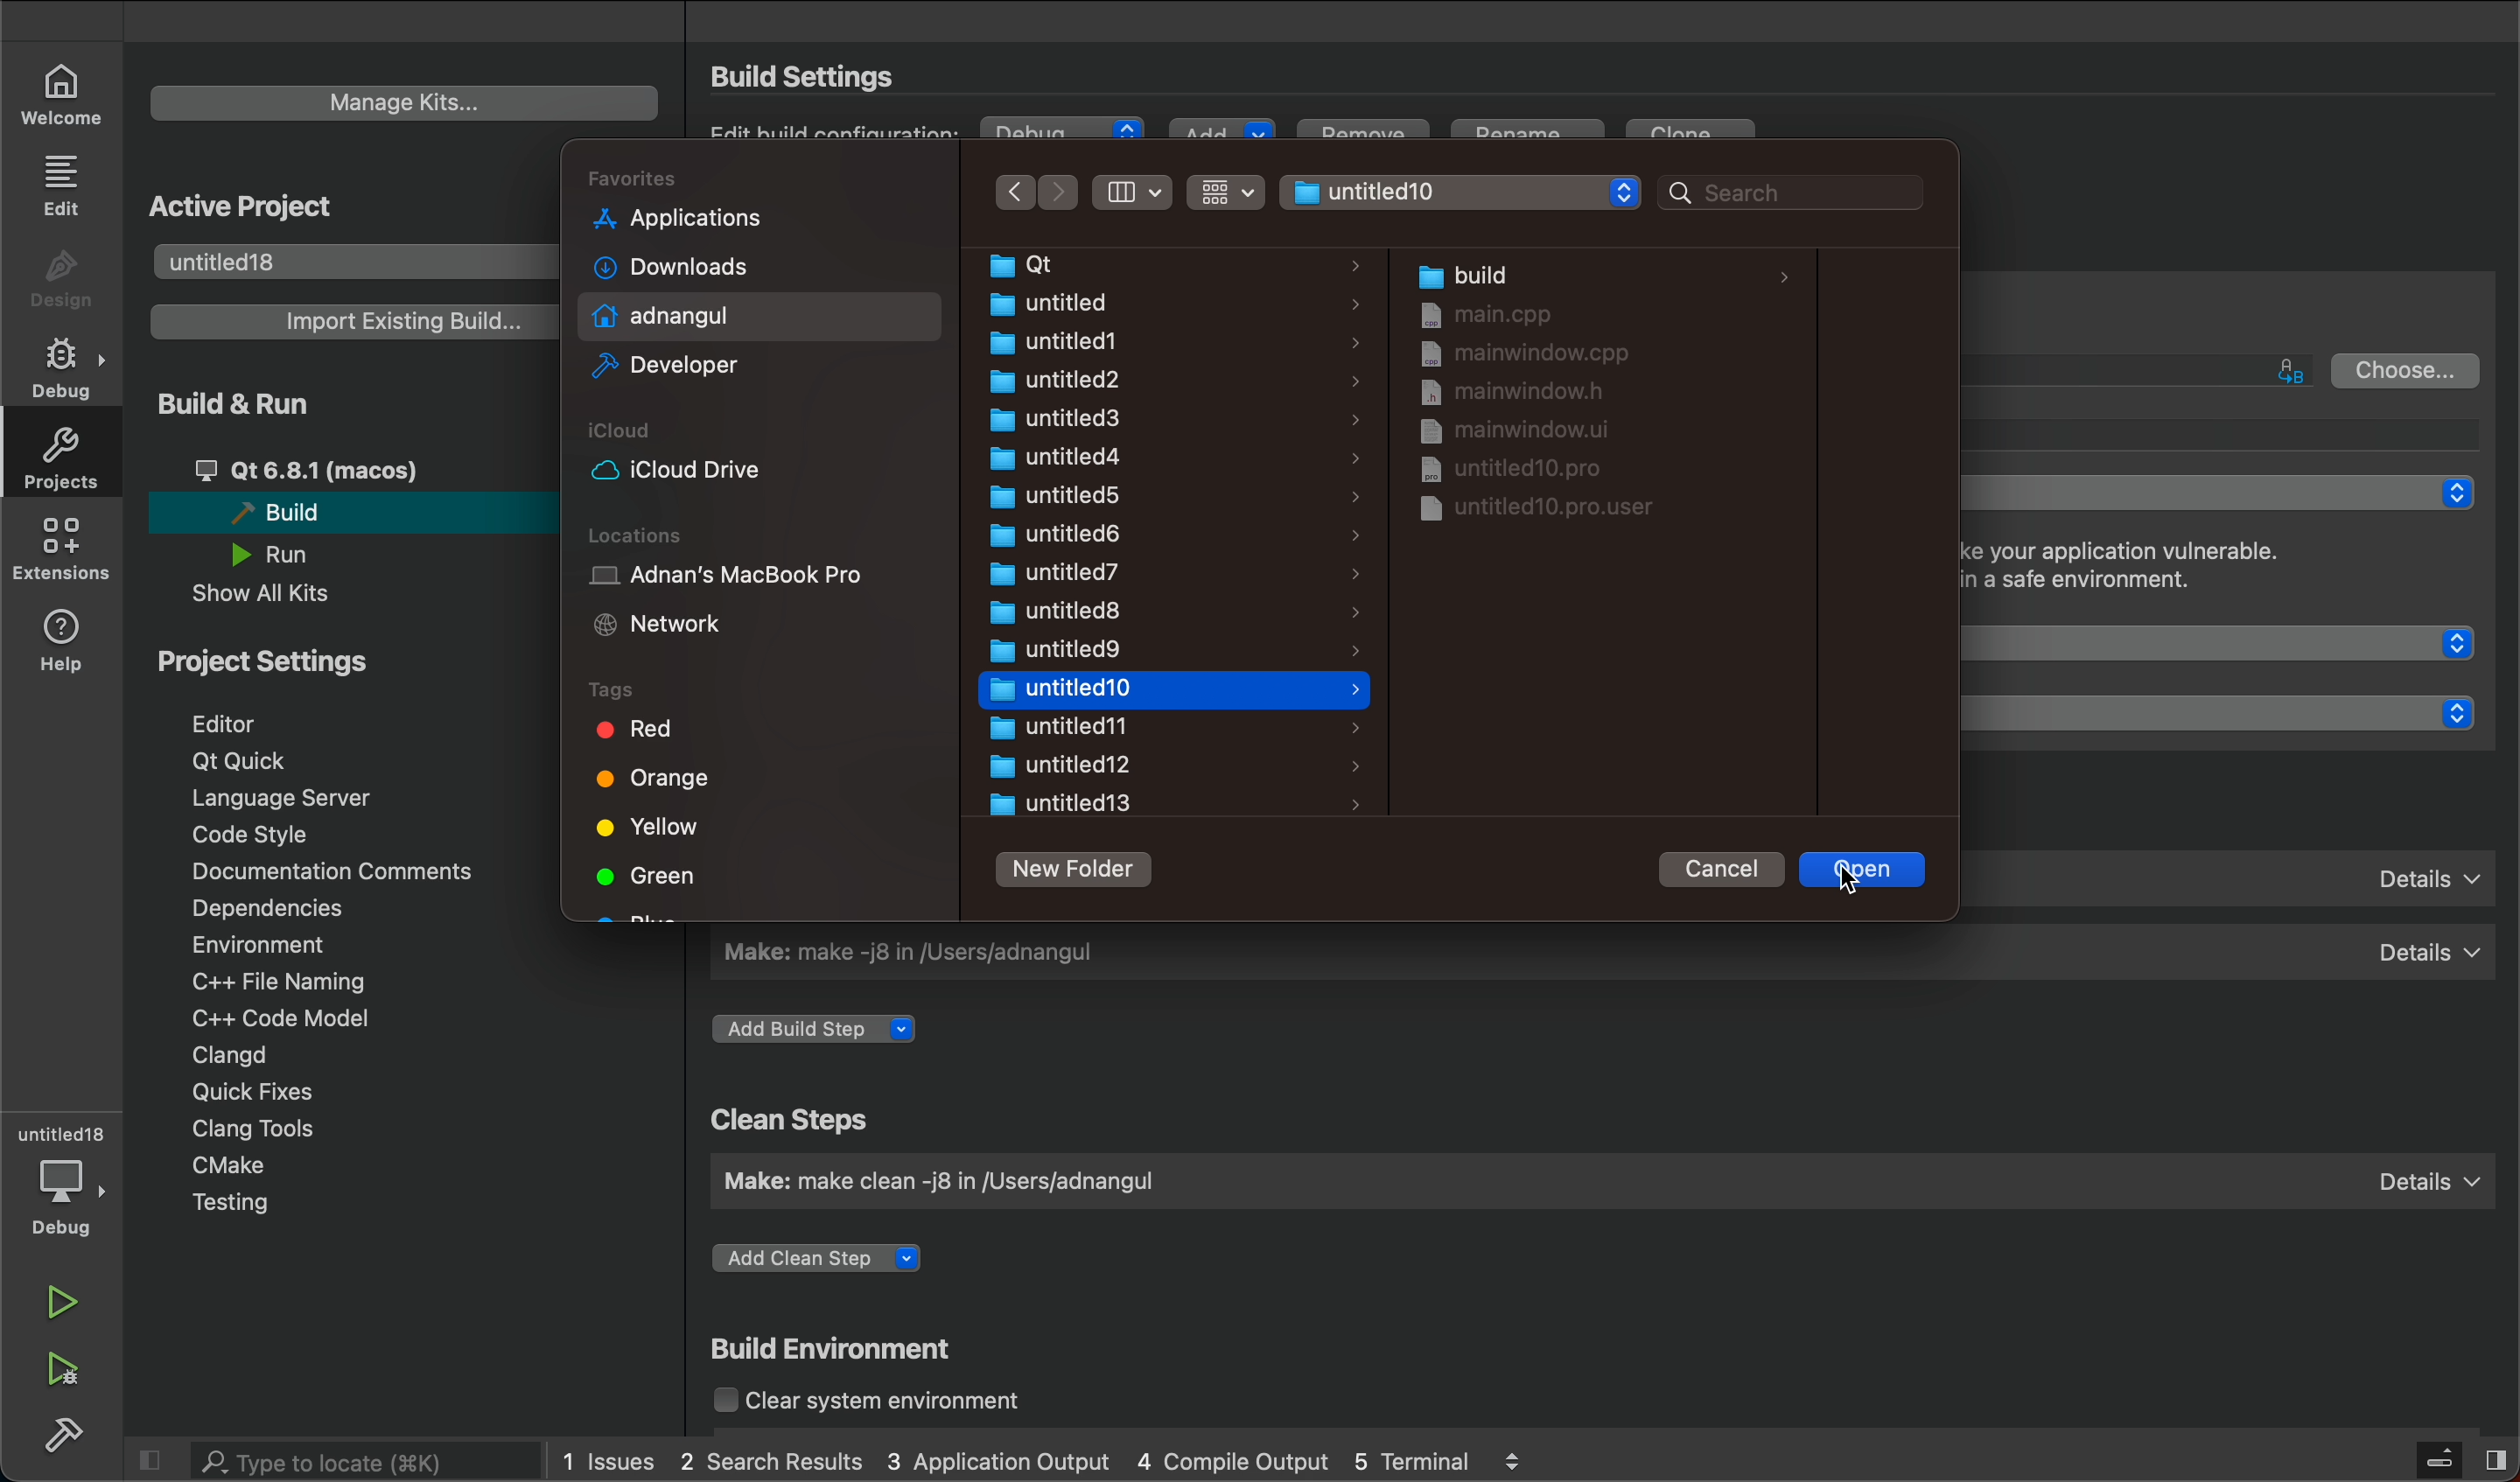 This screenshot has width=2520, height=1482. What do you see at coordinates (657, 628) in the screenshot?
I see `Network` at bounding box center [657, 628].